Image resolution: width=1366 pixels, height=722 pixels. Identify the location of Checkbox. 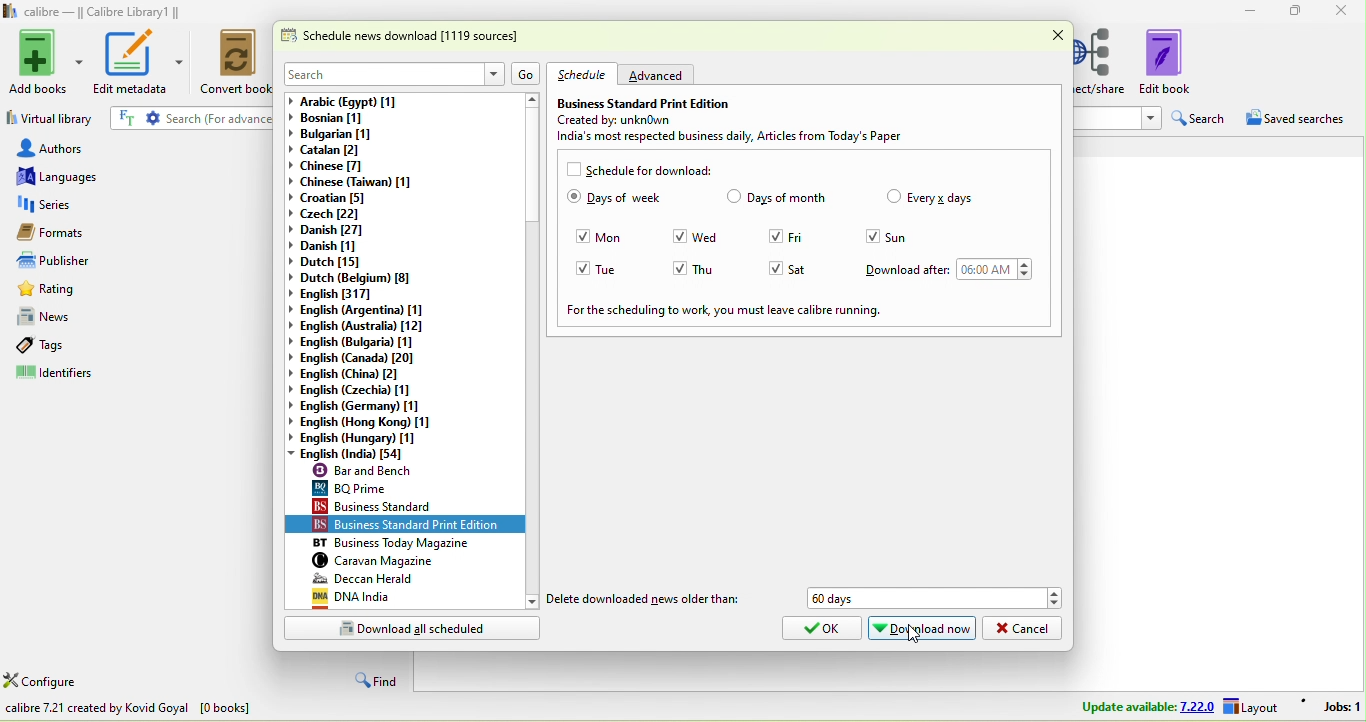
(733, 198).